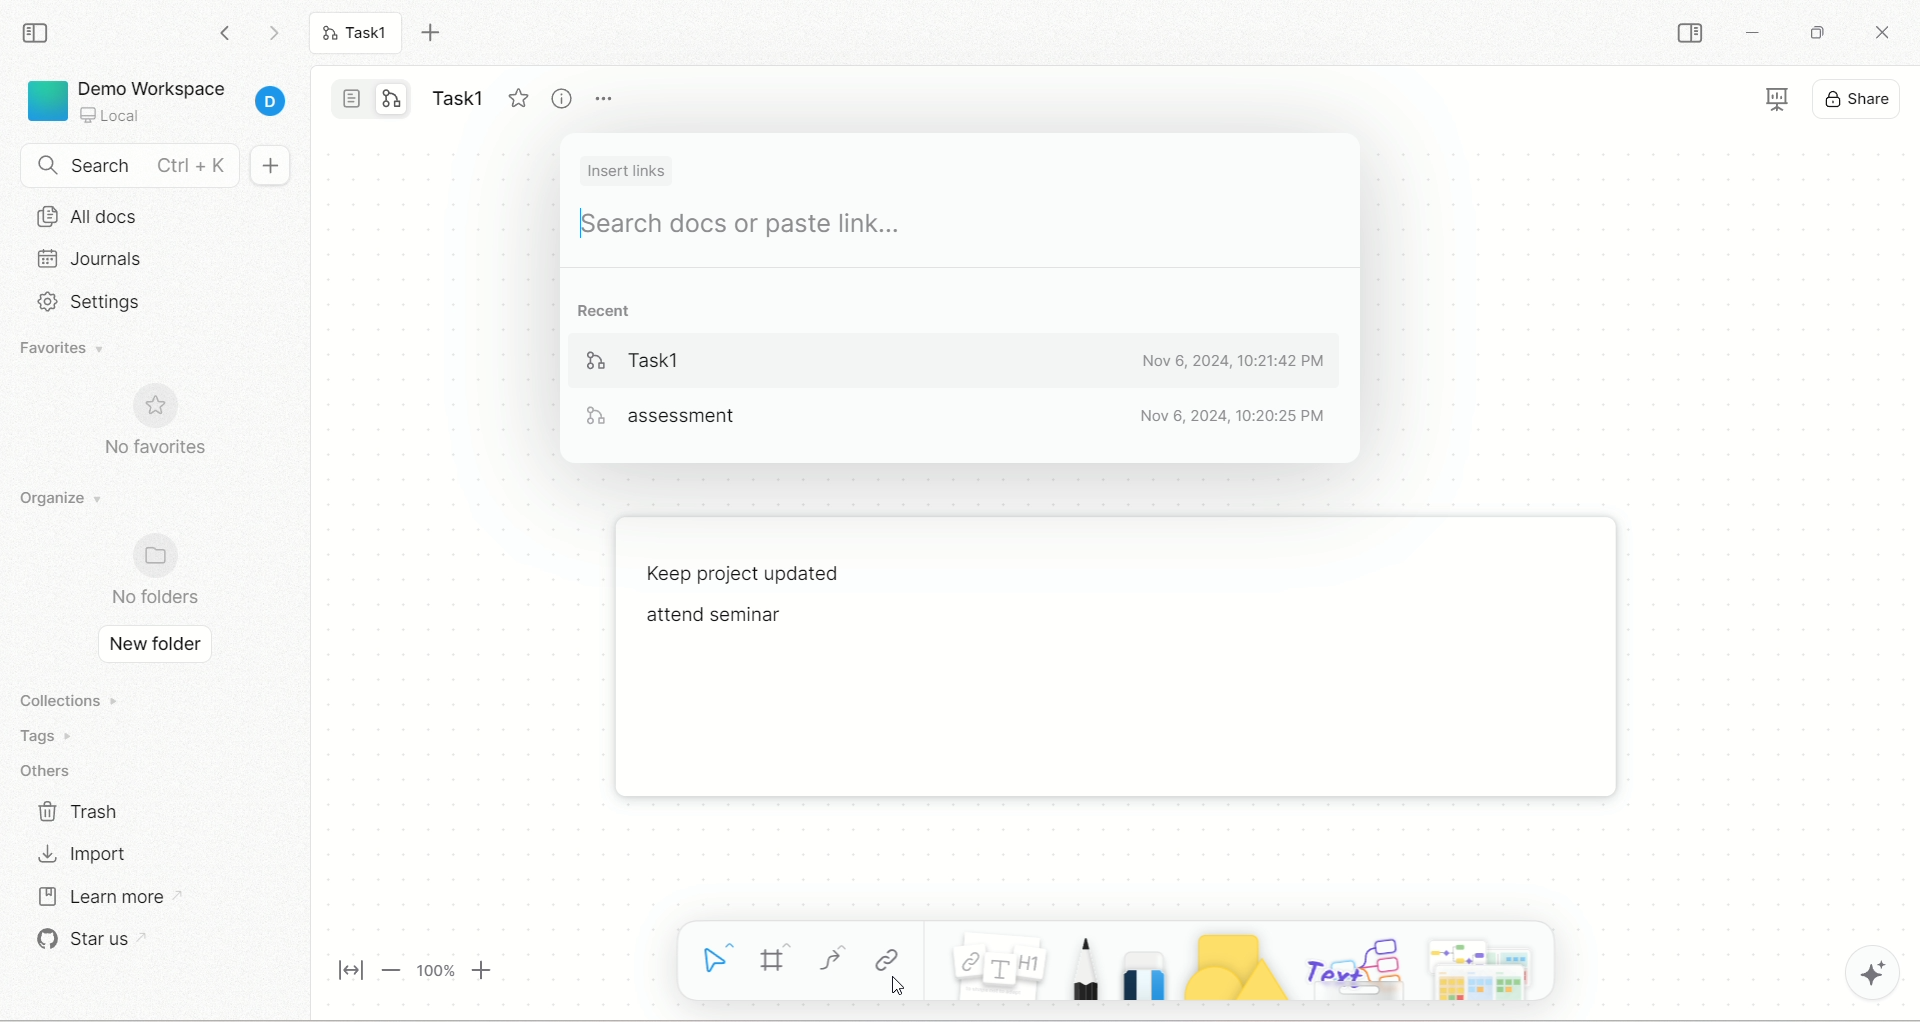 The image size is (1920, 1022). Describe the element at coordinates (515, 98) in the screenshot. I see `favorite` at that location.